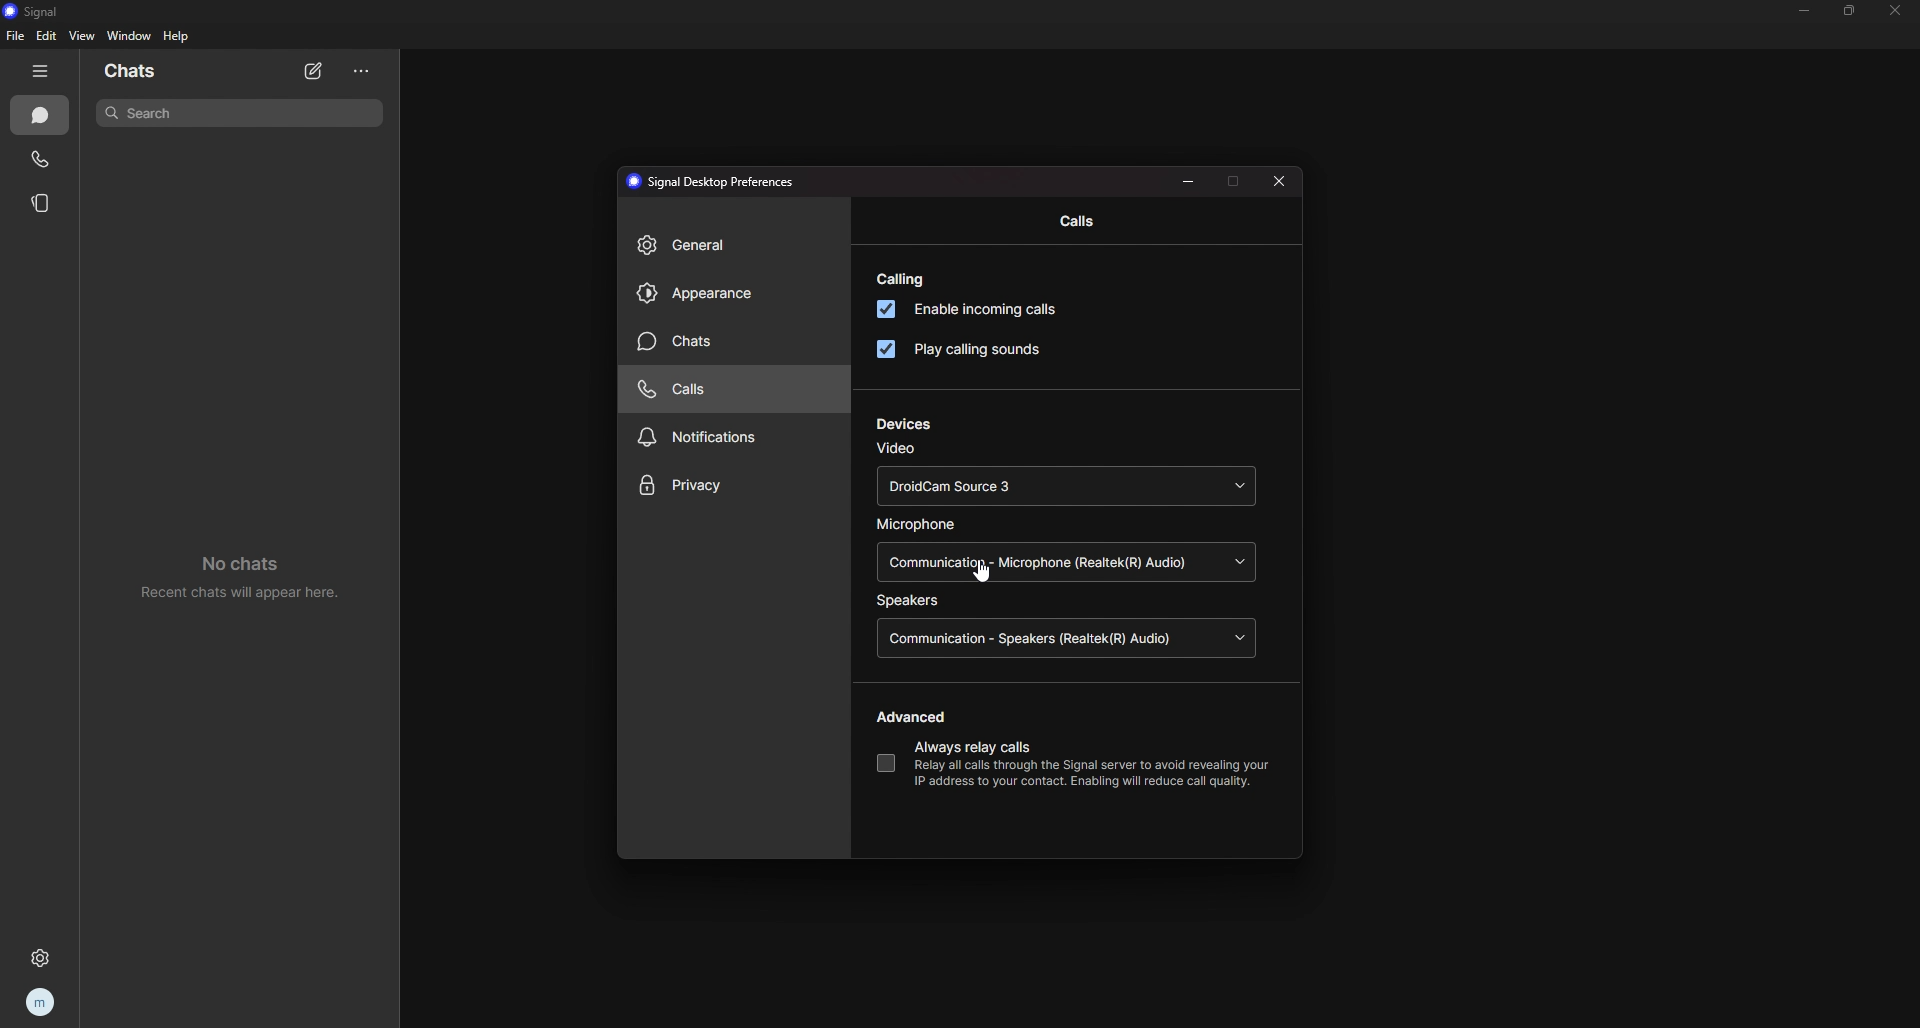  I want to click on search, so click(241, 113).